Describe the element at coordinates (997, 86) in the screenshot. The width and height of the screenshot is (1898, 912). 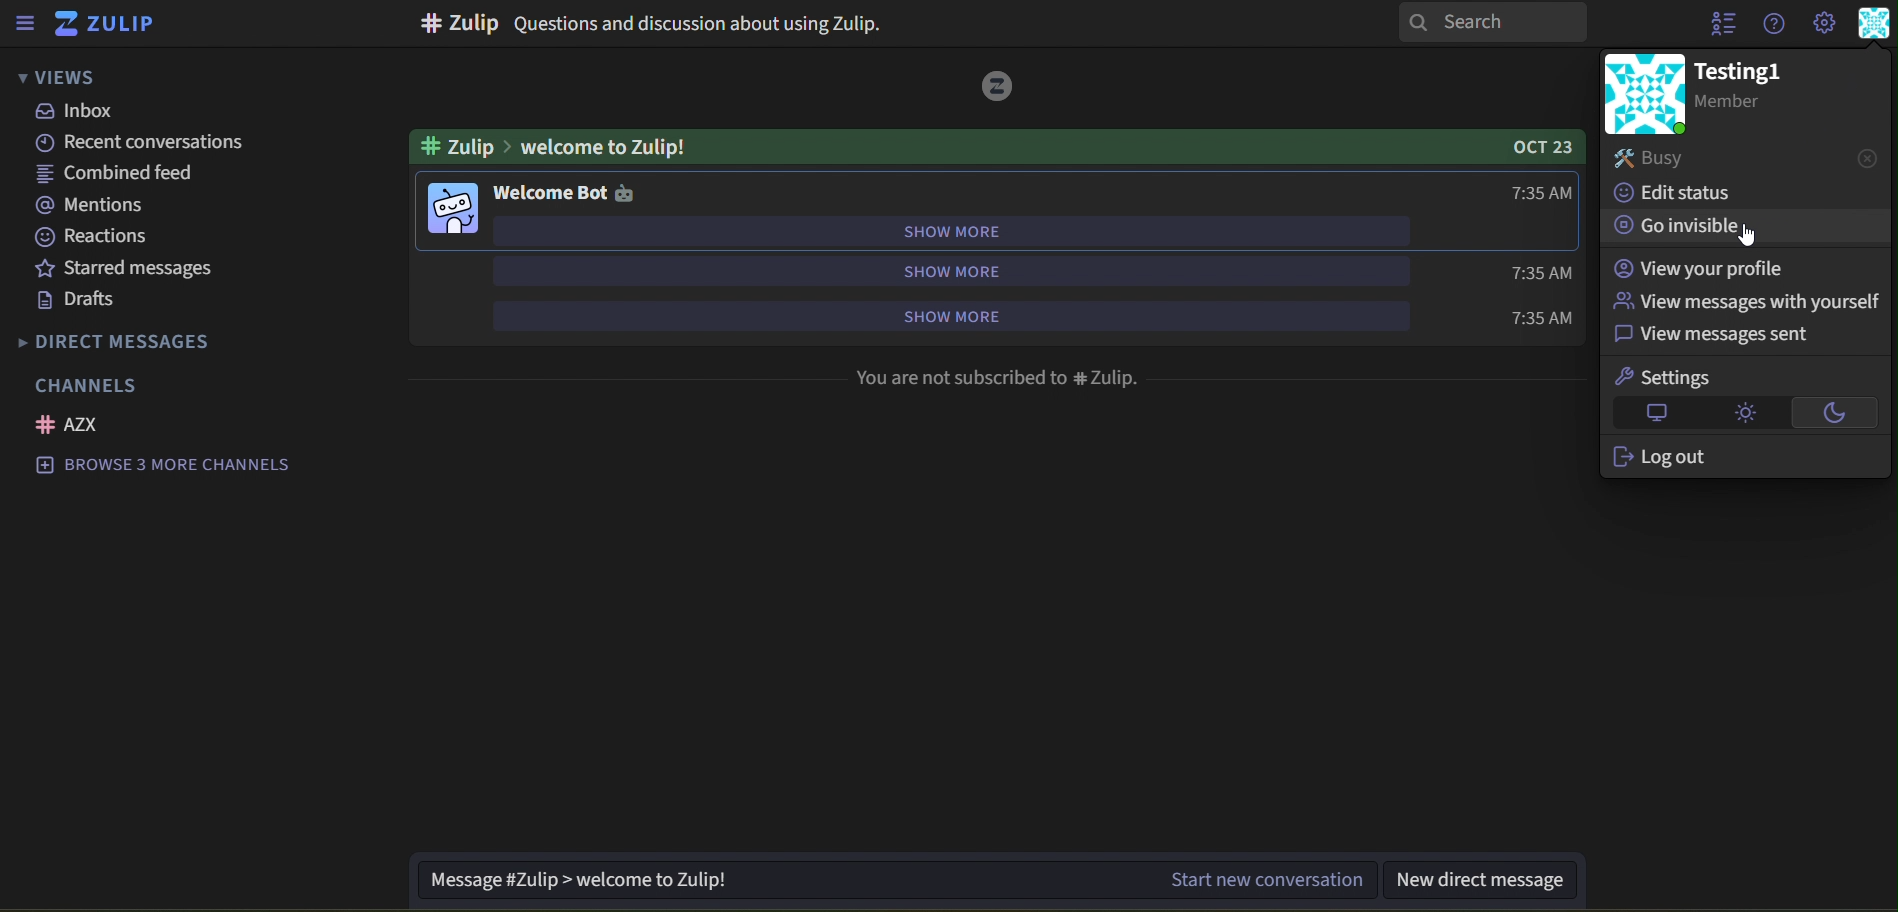
I see `image` at that location.